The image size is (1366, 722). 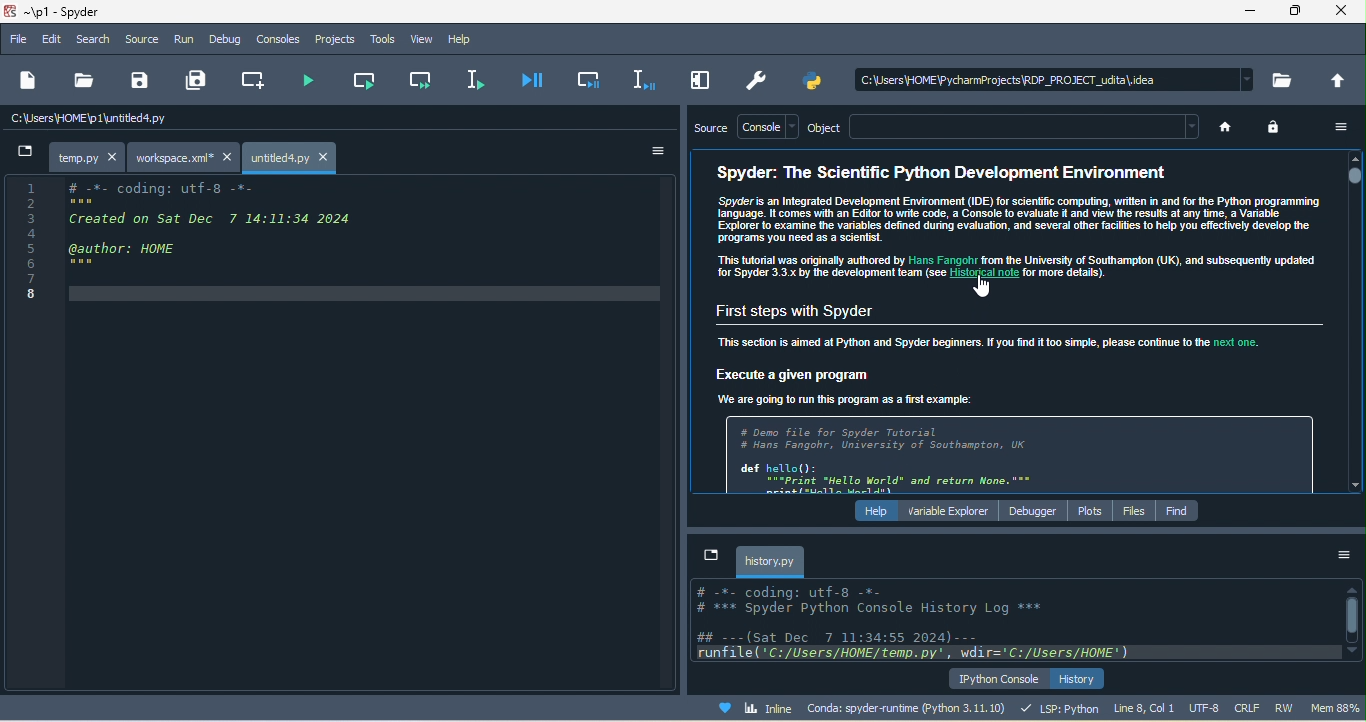 I want to click on debug, so click(x=227, y=40).